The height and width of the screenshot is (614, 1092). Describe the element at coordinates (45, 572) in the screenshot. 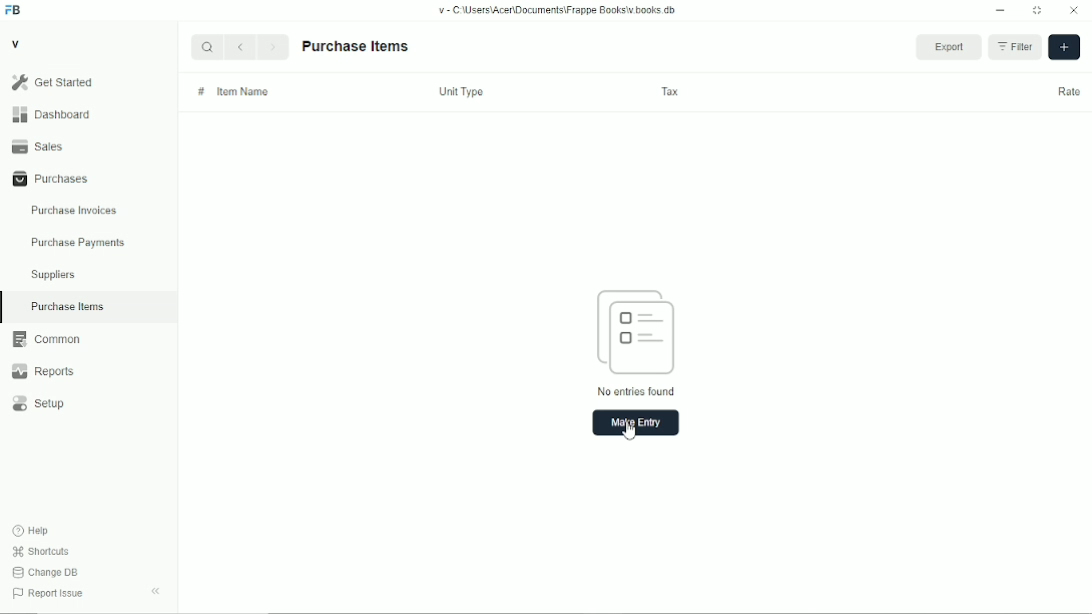

I see `change DB` at that location.